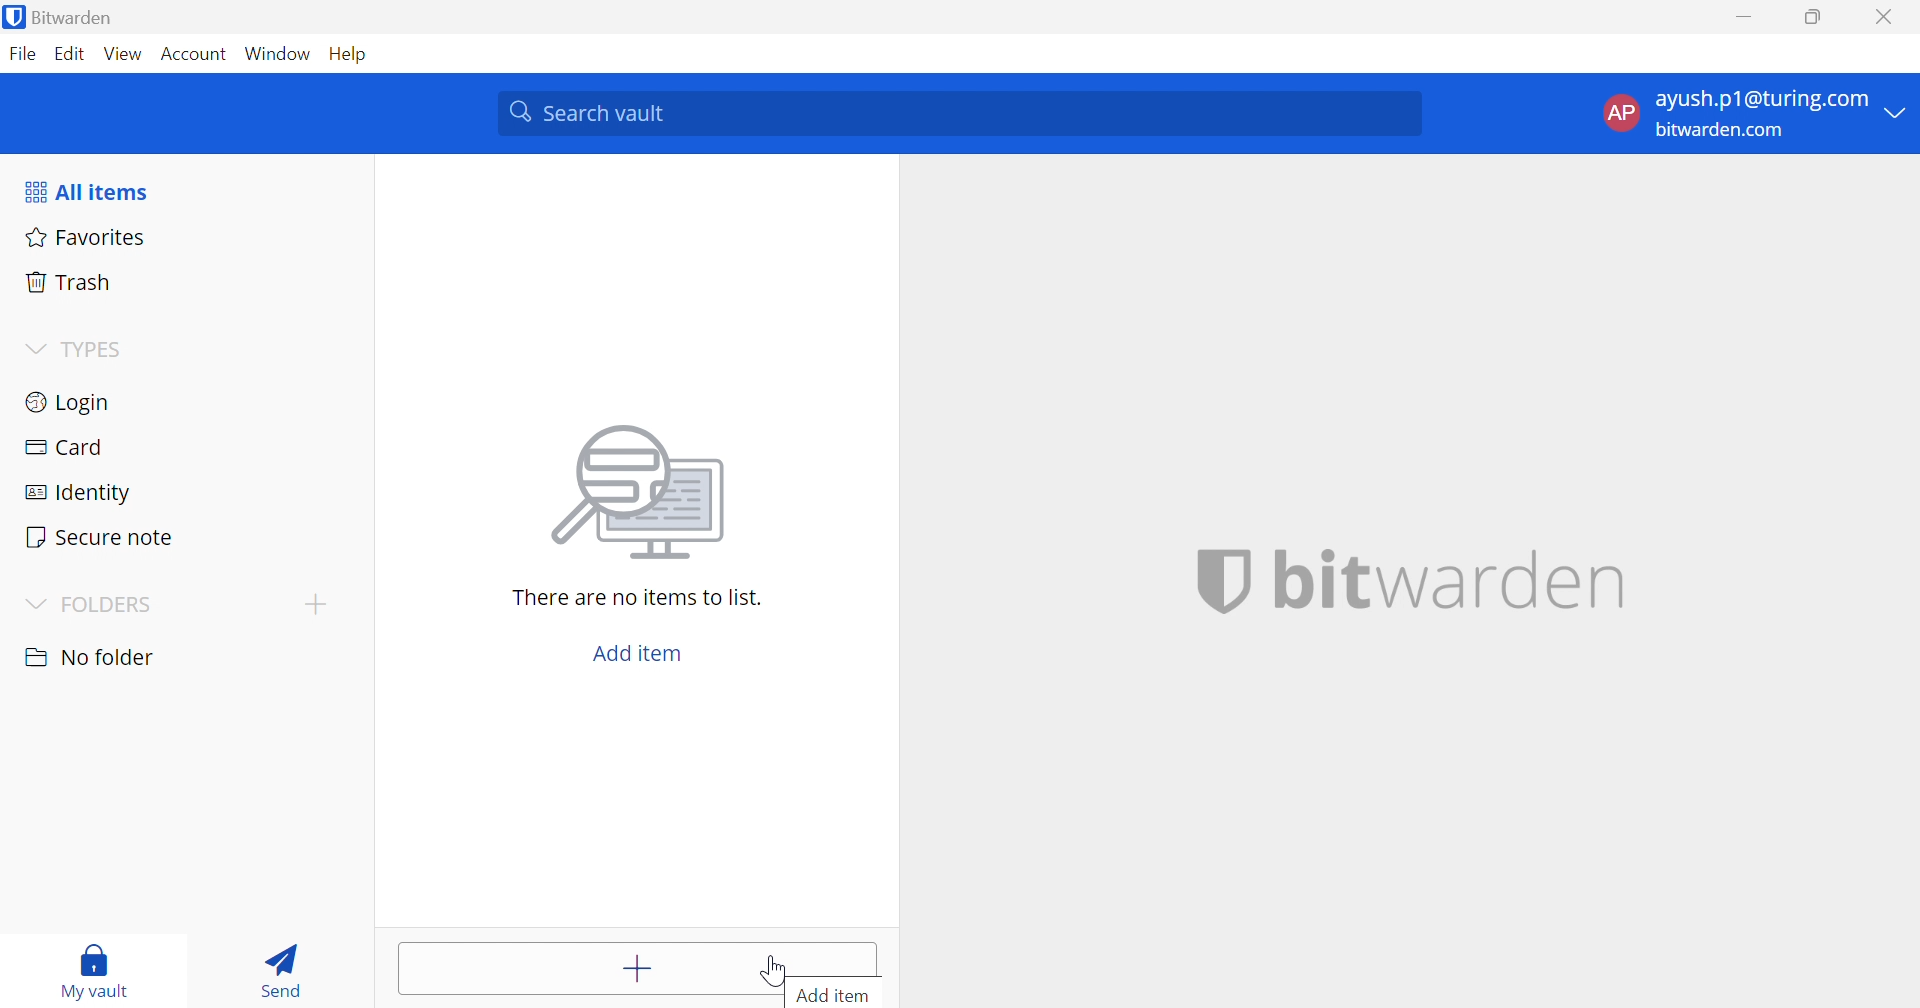  I want to click on Card, so click(67, 449).